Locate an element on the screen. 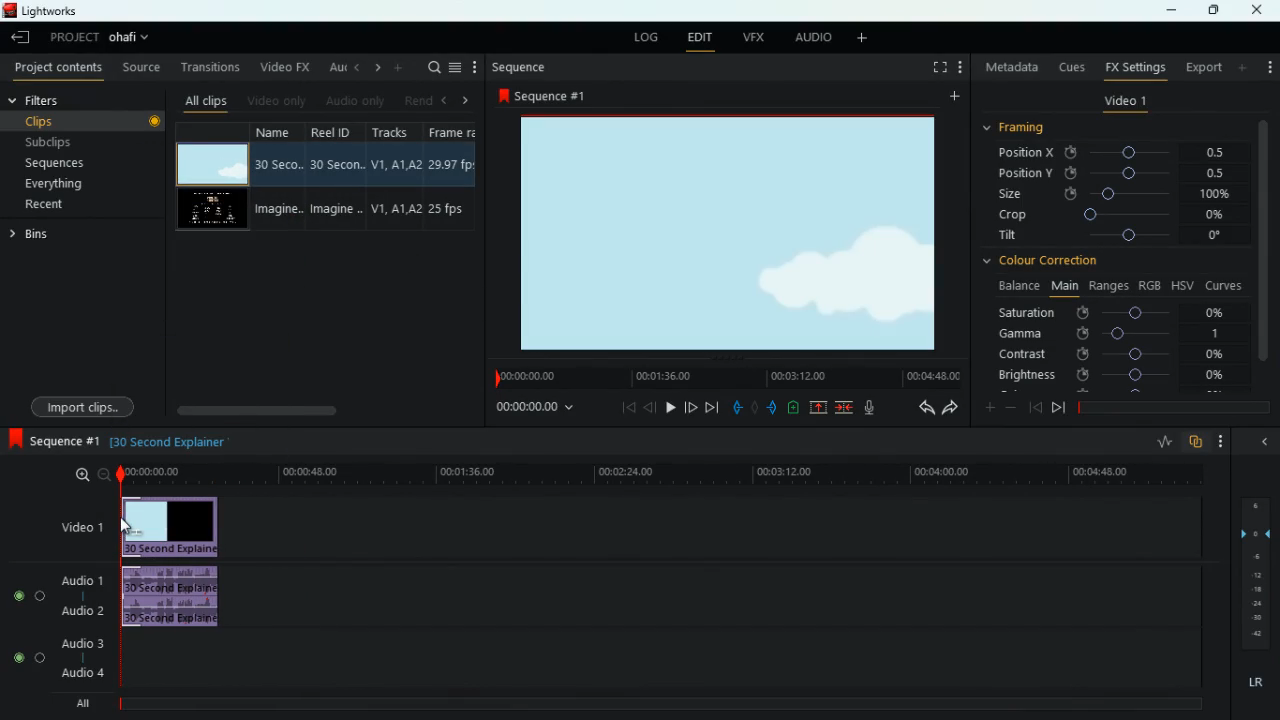  maximize is located at coordinates (1208, 10).